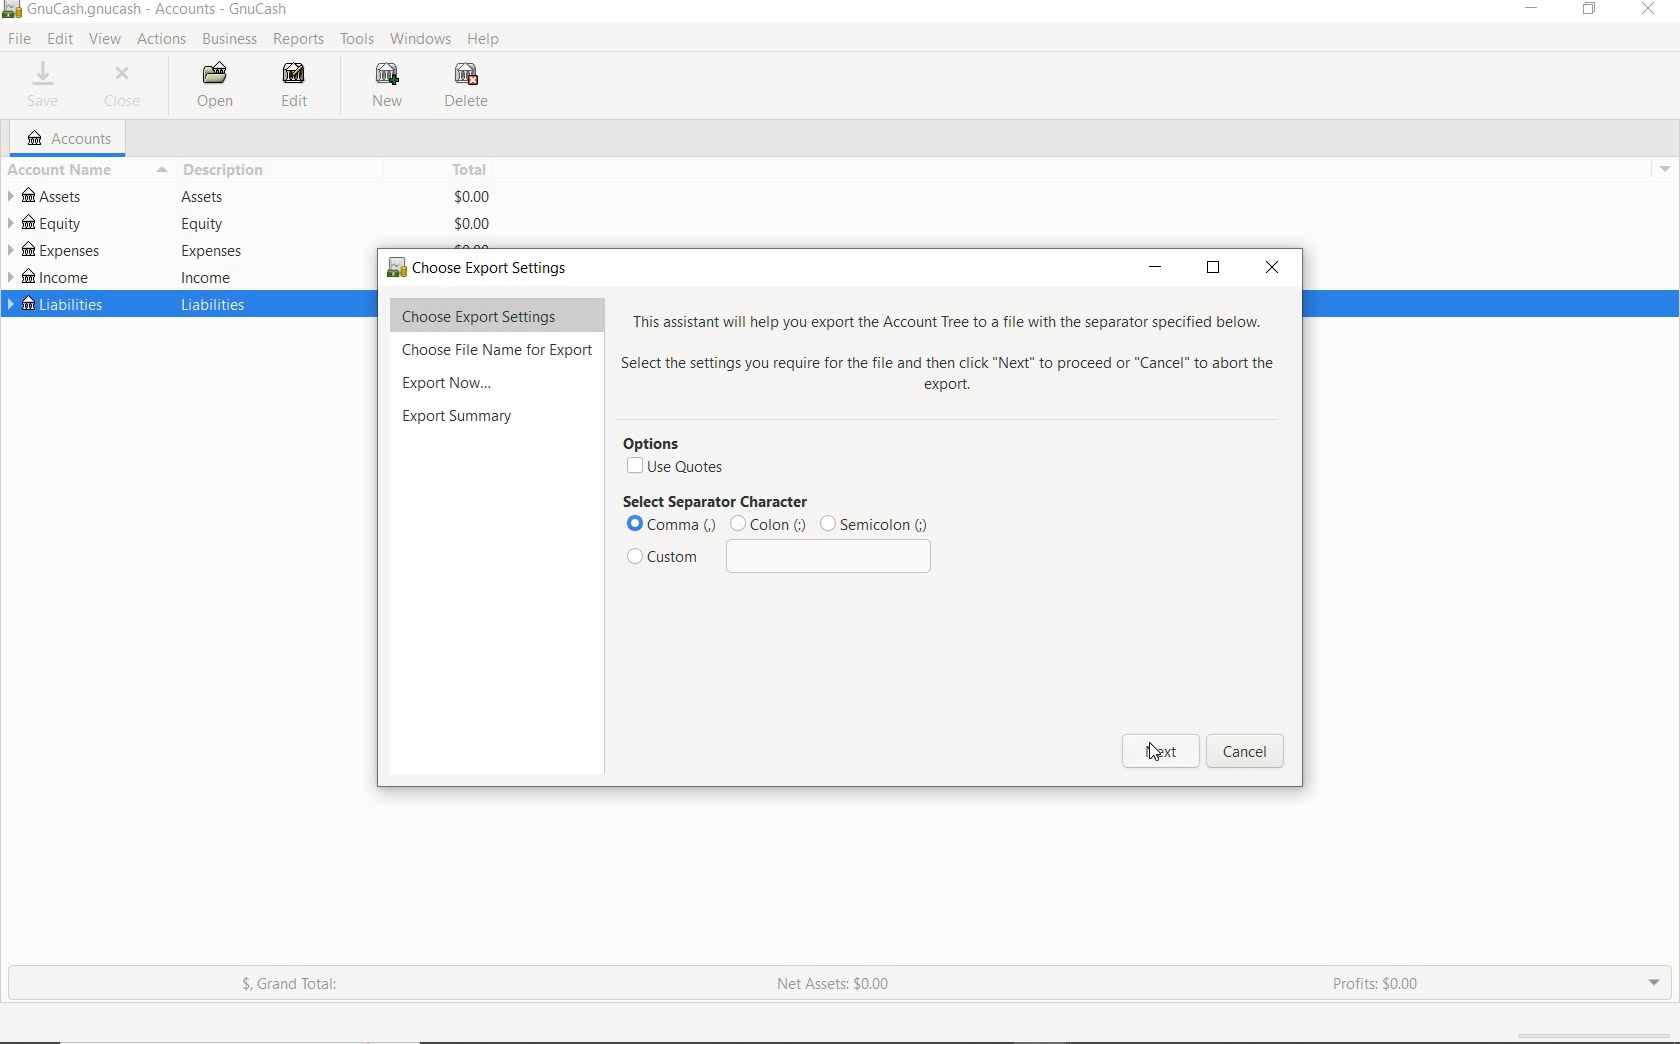 Image resolution: width=1680 pixels, height=1044 pixels. Describe the element at coordinates (1214, 268) in the screenshot. I see `restore down` at that location.